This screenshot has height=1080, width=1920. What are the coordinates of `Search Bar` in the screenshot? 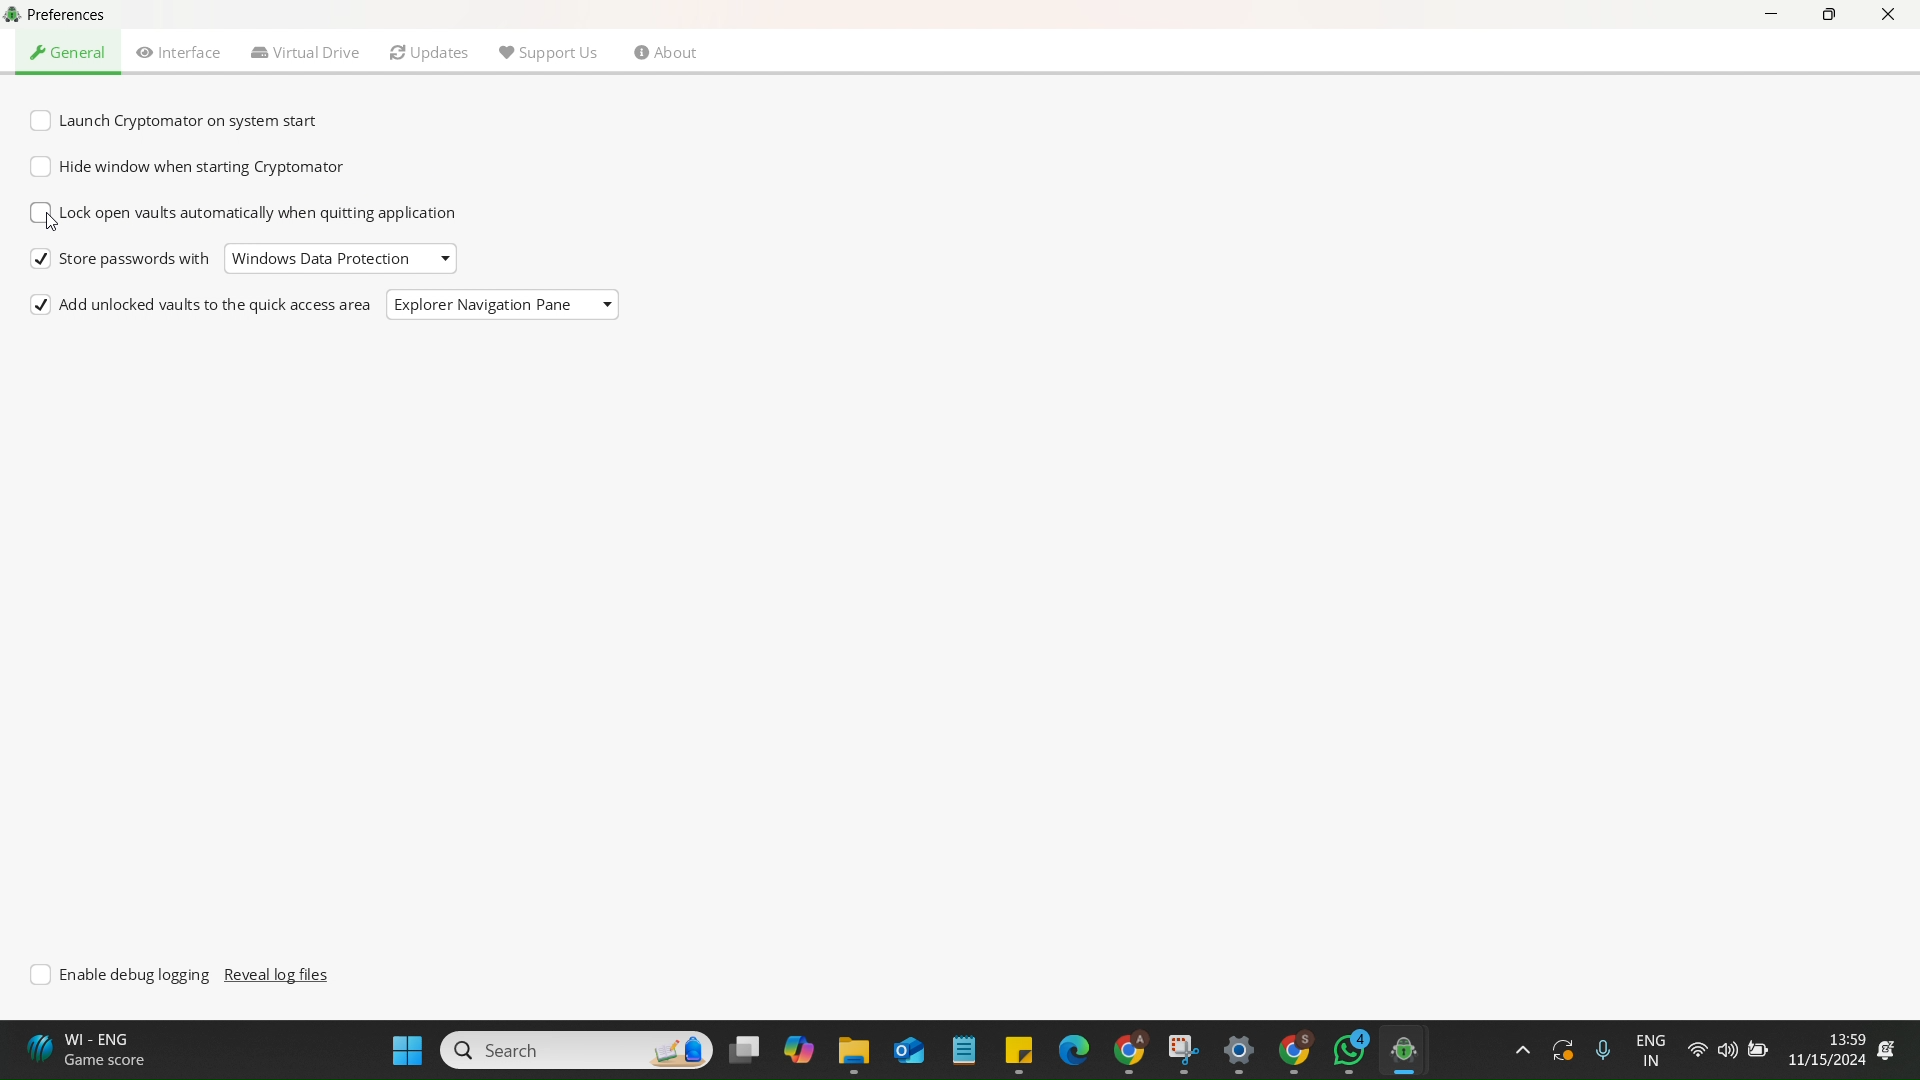 It's located at (574, 1048).